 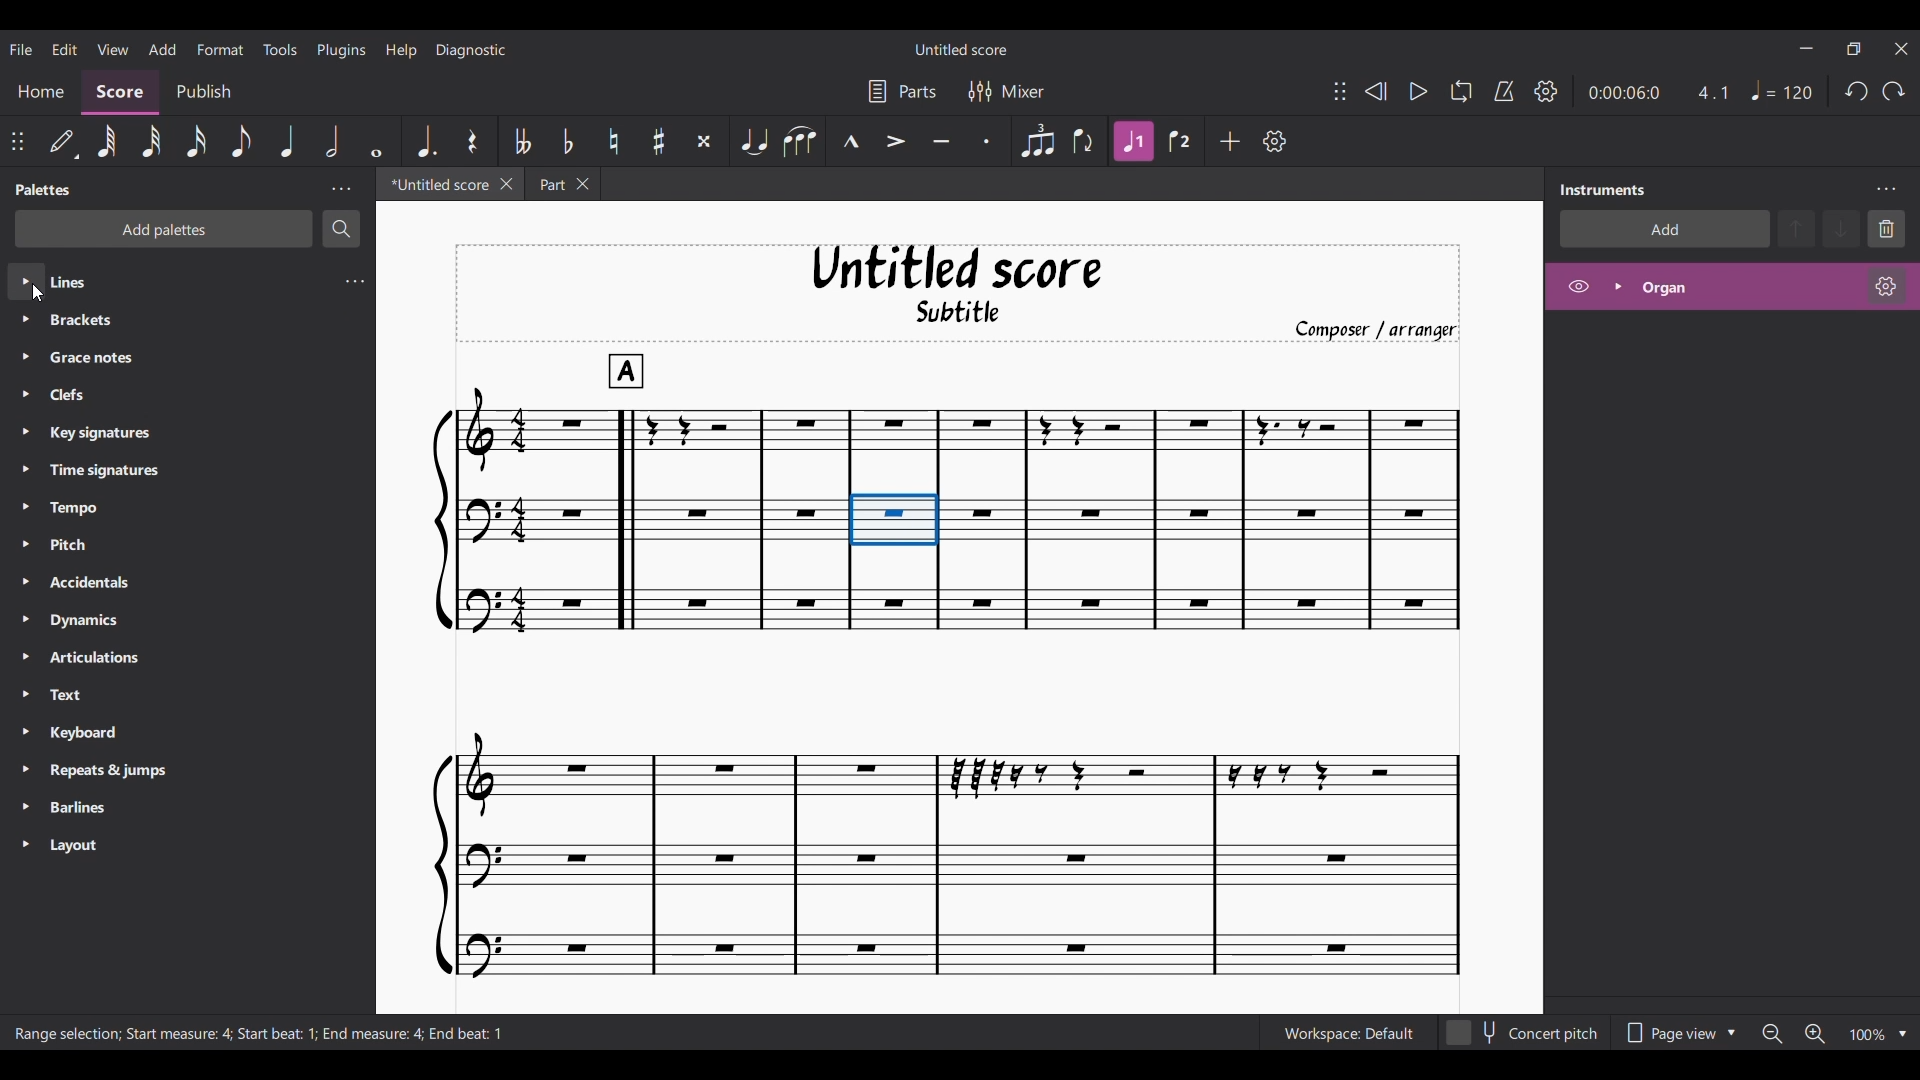 I want to click on Toggle flat, so click(x=567, y=141).